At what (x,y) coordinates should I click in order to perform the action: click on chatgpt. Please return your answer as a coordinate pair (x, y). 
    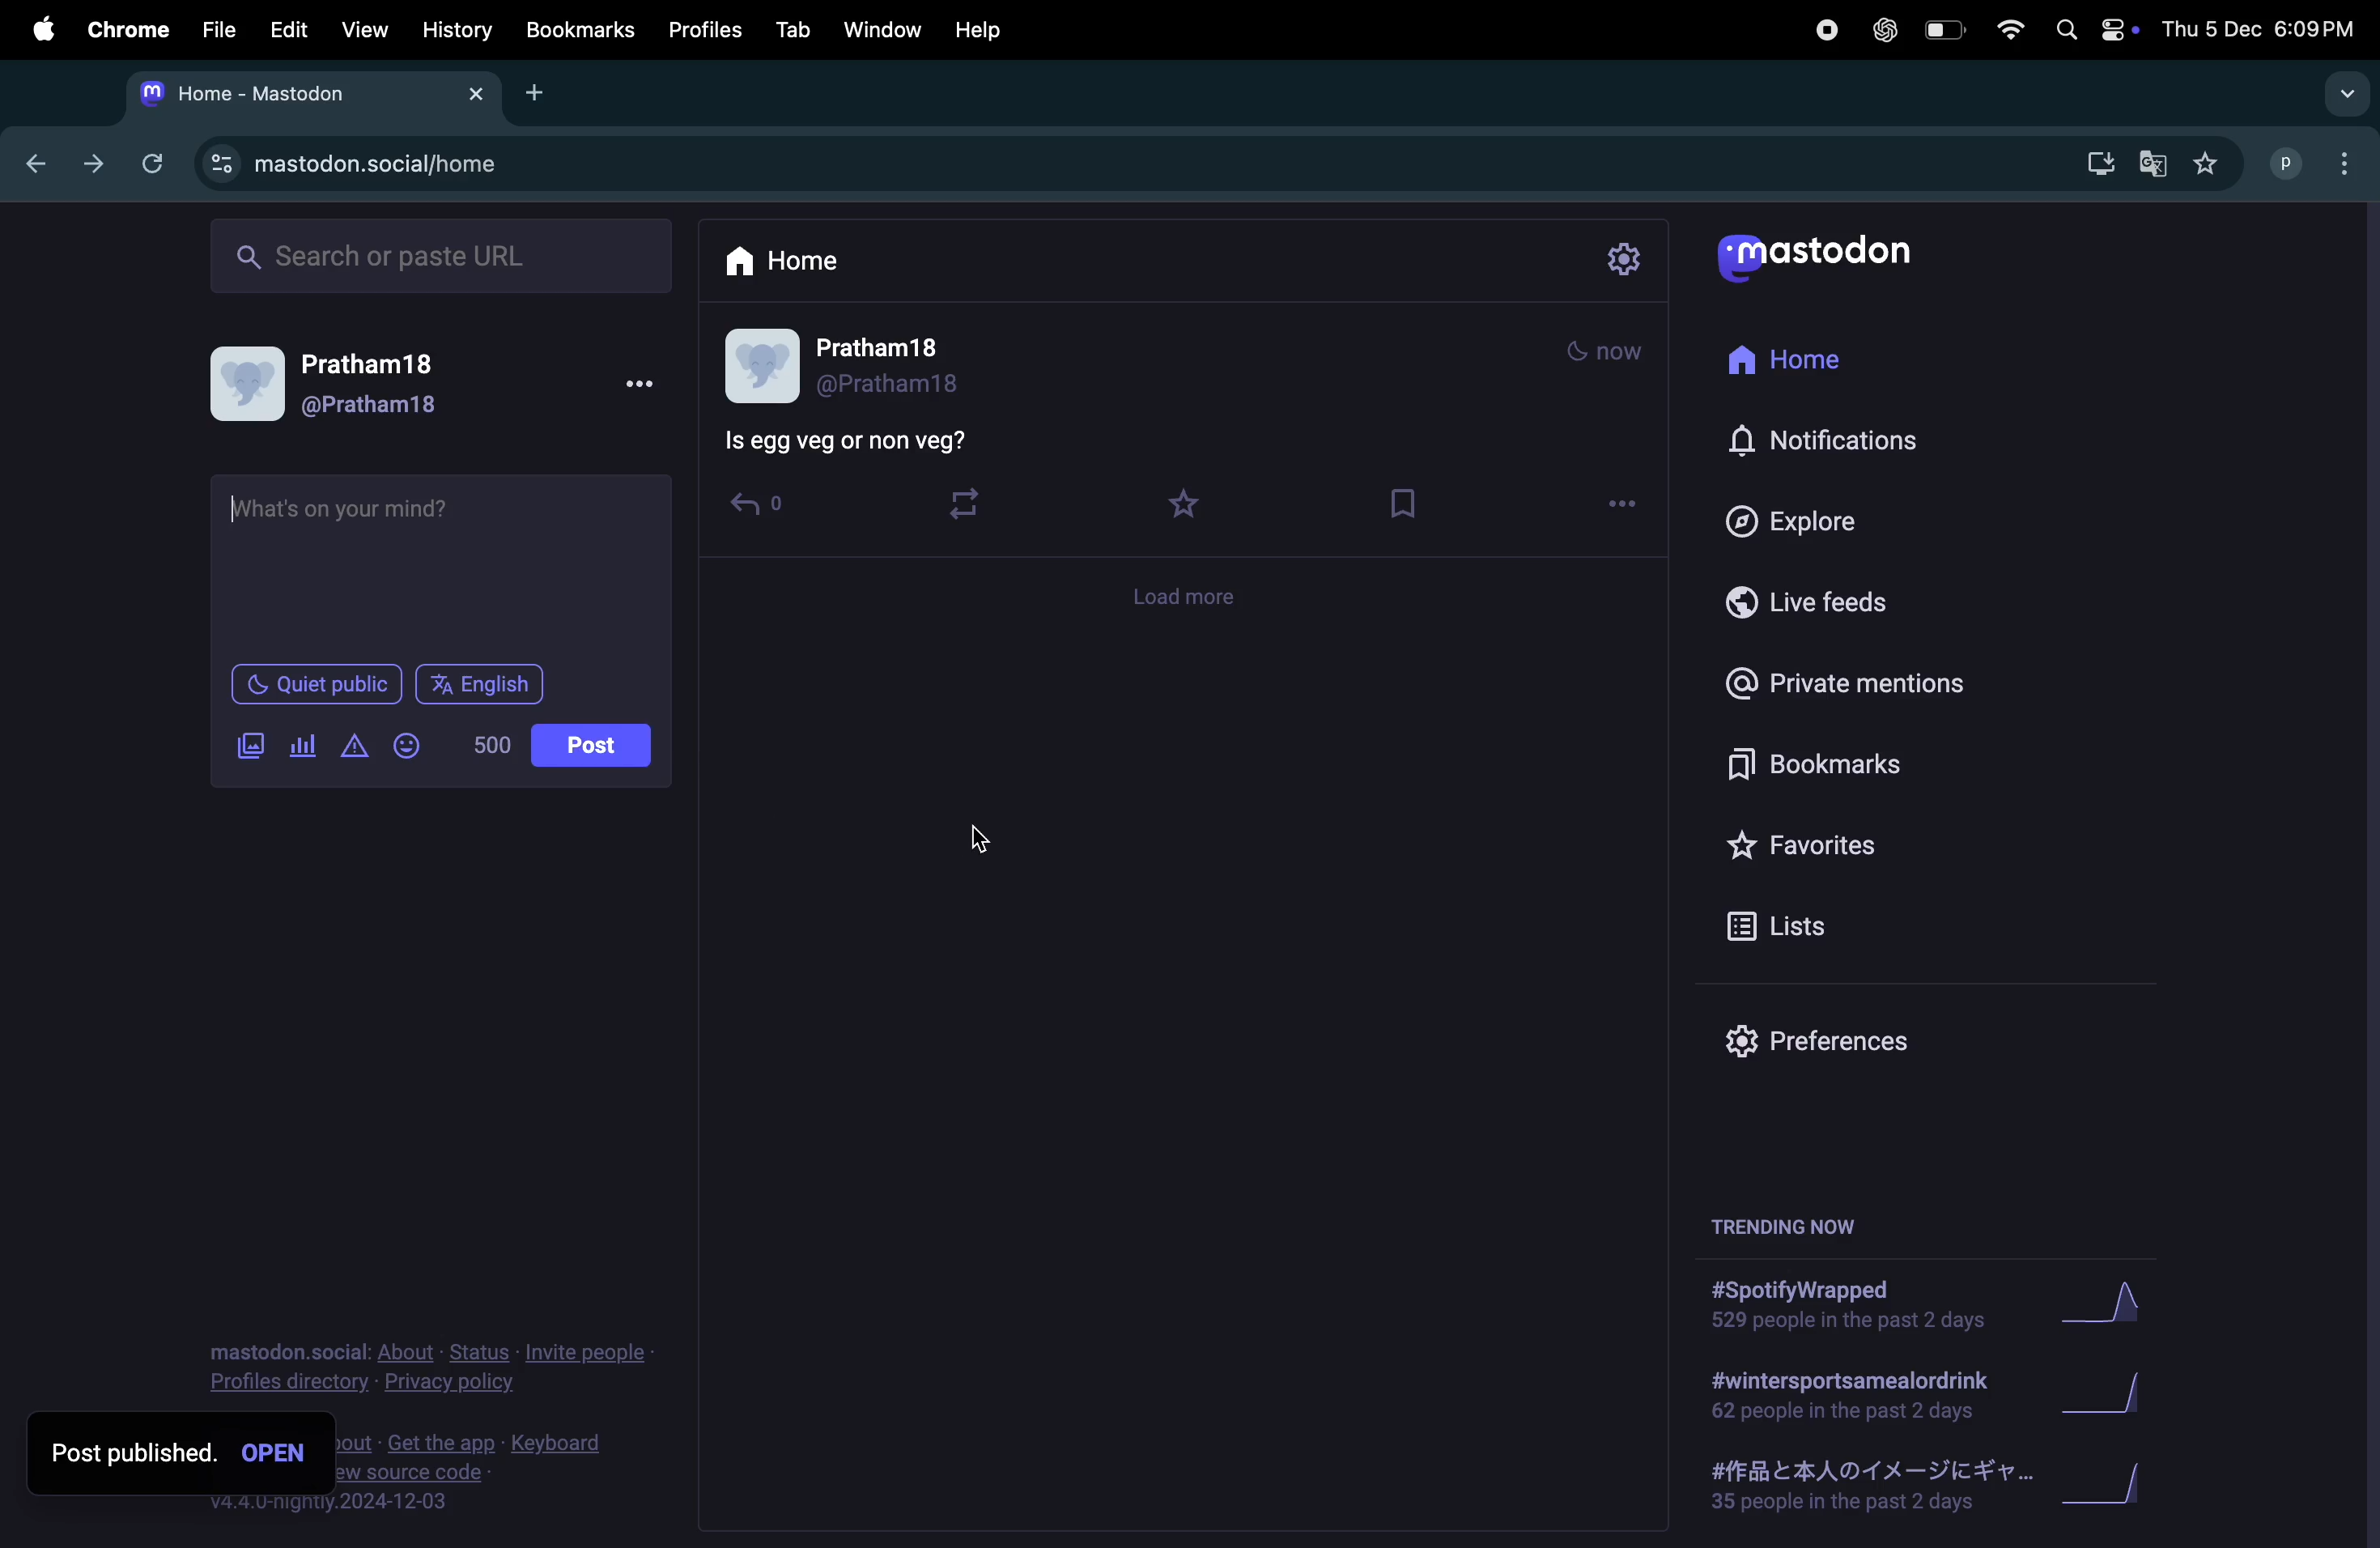
    Looking at the image, I should click on (1882, 34).